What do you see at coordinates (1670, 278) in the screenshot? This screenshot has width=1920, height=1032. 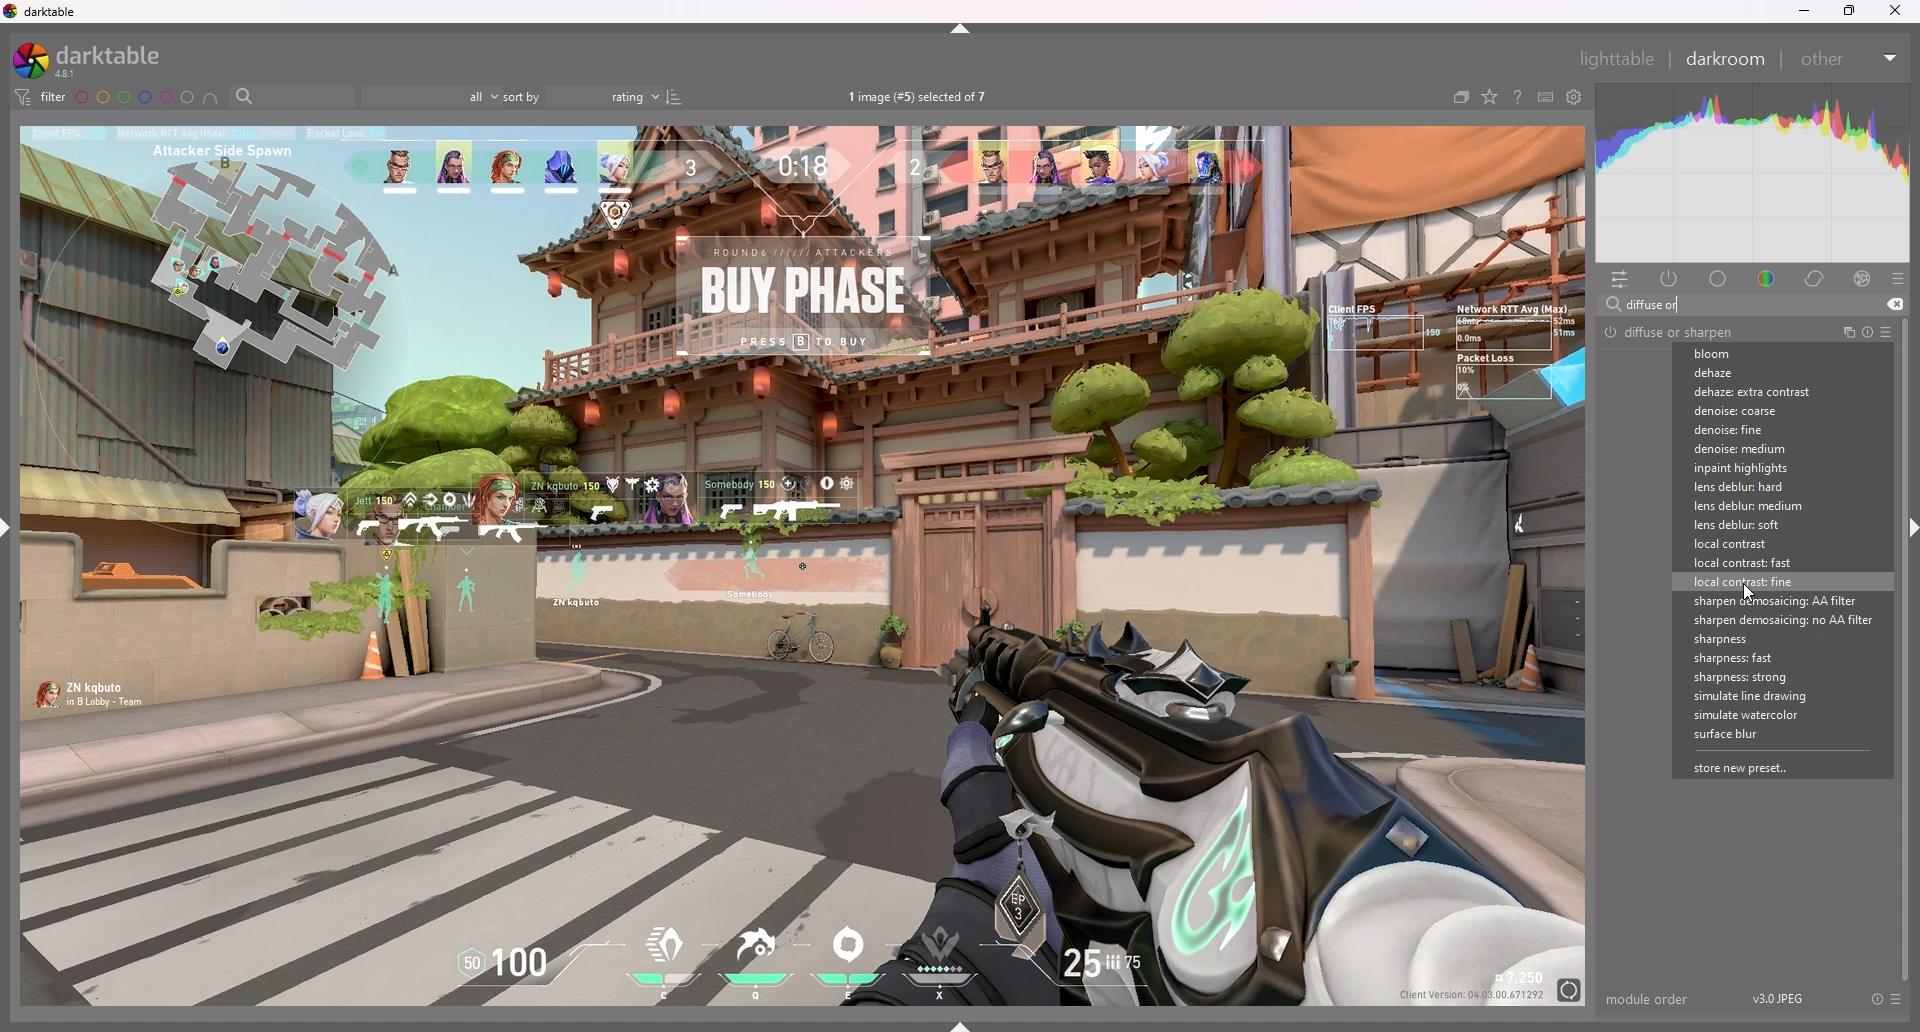 I see `active modules` at bounding box center [1670, 278].